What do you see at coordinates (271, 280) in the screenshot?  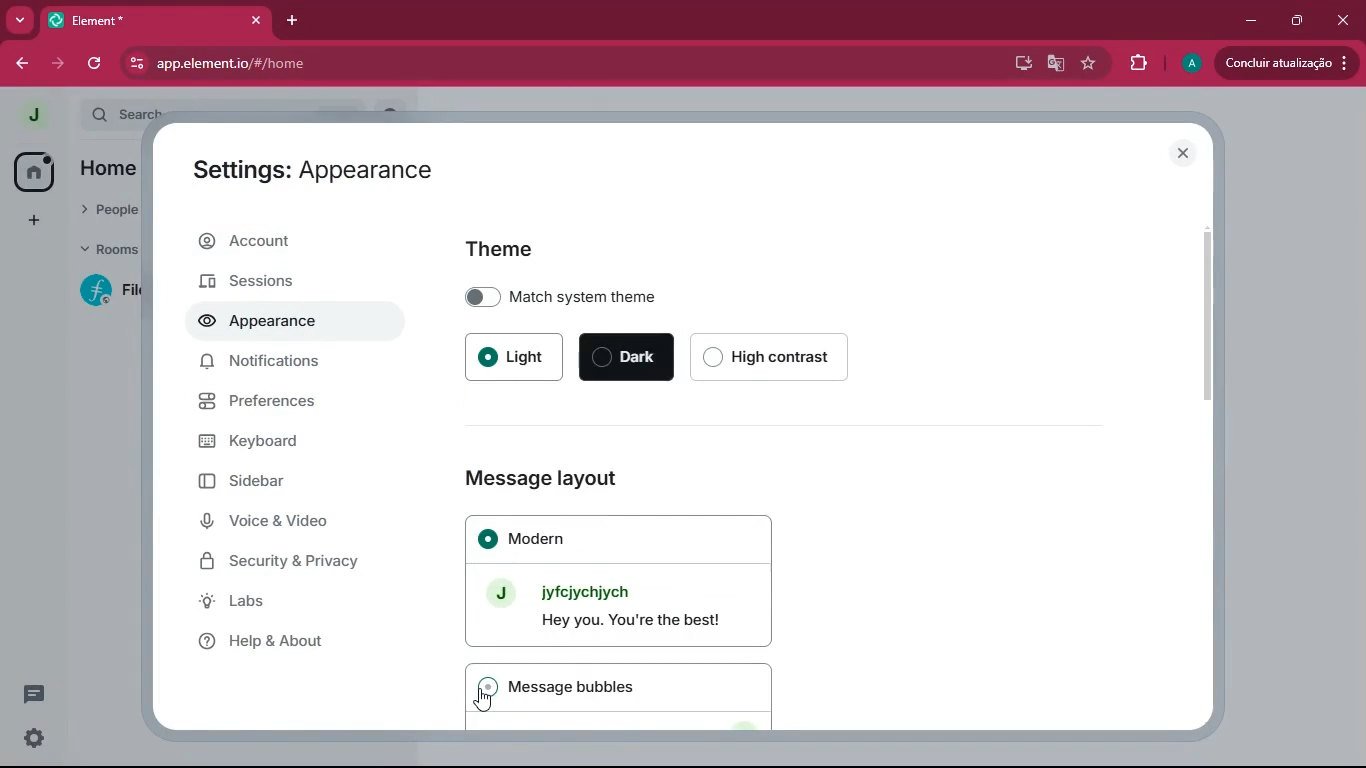 I see `Sessions` at bounding box center [271, 280].